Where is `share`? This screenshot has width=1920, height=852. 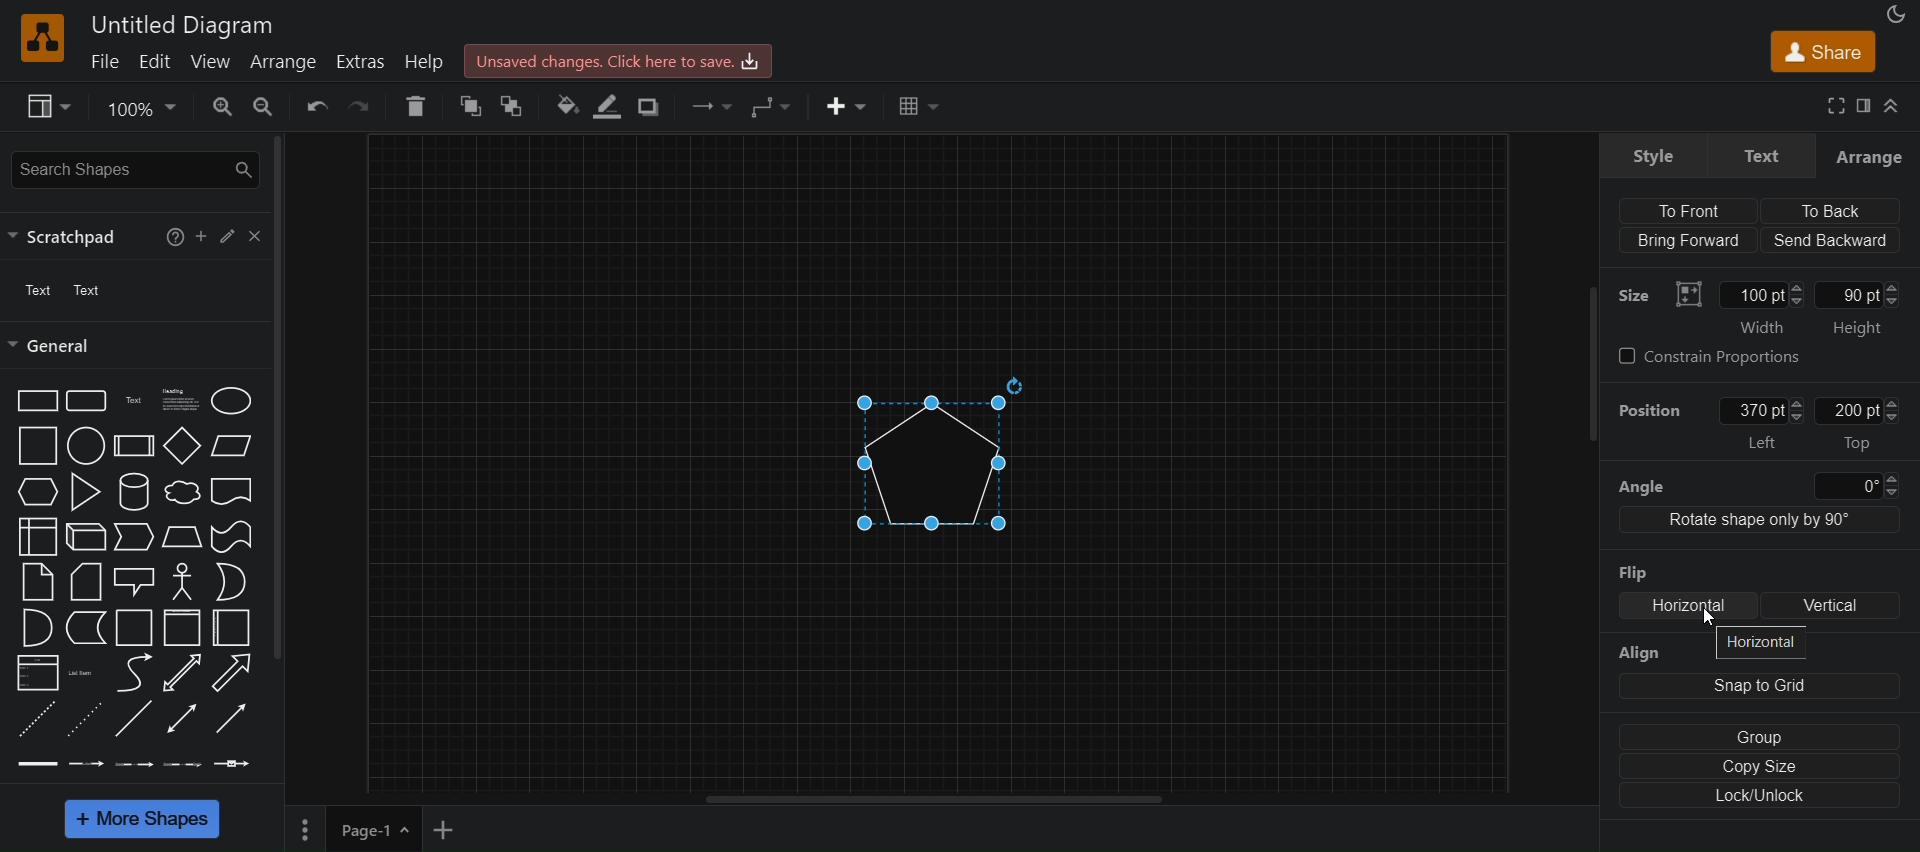 share is located at coordinates (1823, 51).